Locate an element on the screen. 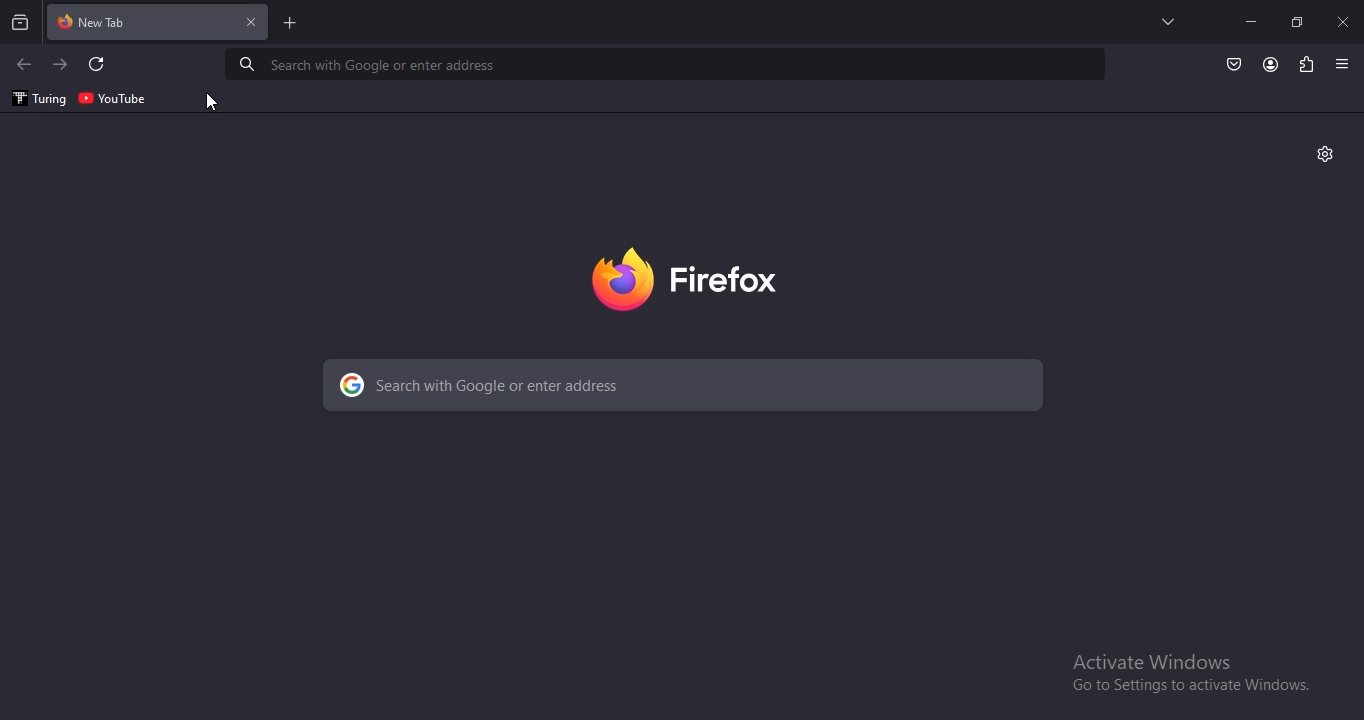 This screenshot has height=720, width=1364. search tabs is located at coordinates (1170, 21).